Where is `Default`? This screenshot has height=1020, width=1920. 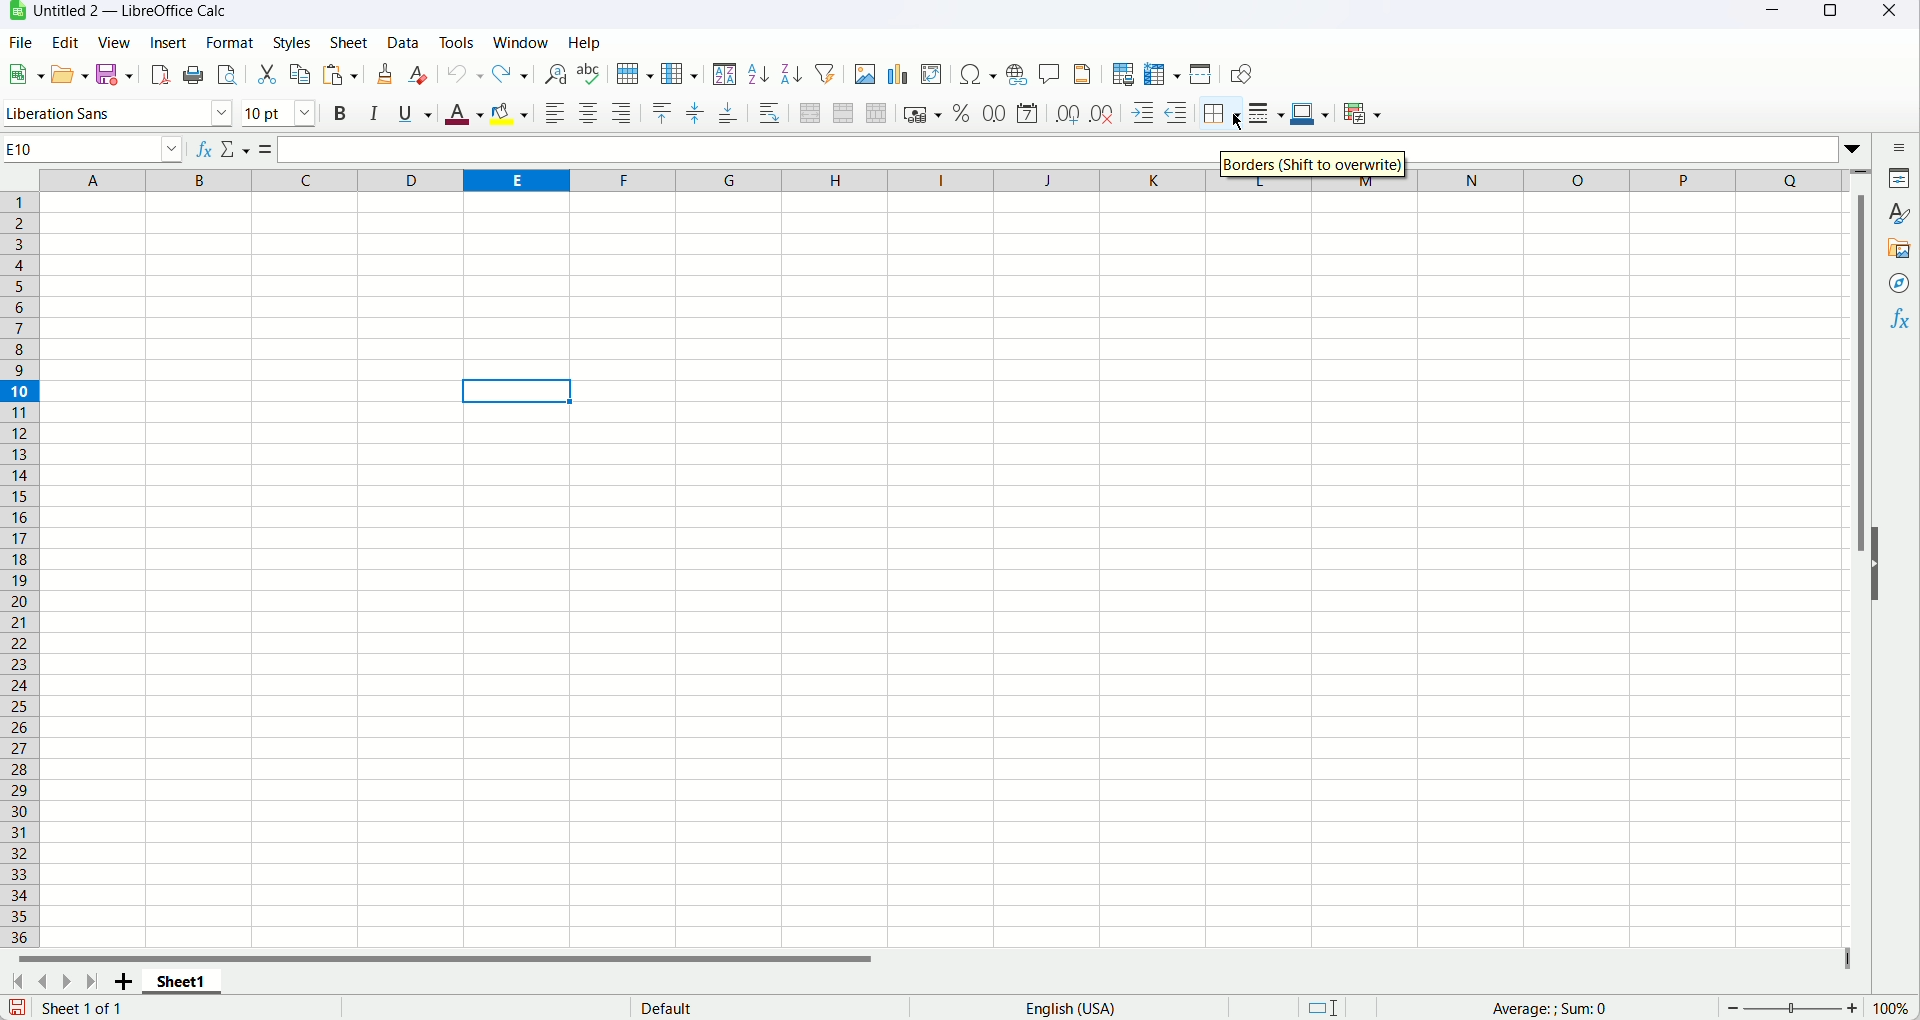 Default is located at coordinates (746, 1009).